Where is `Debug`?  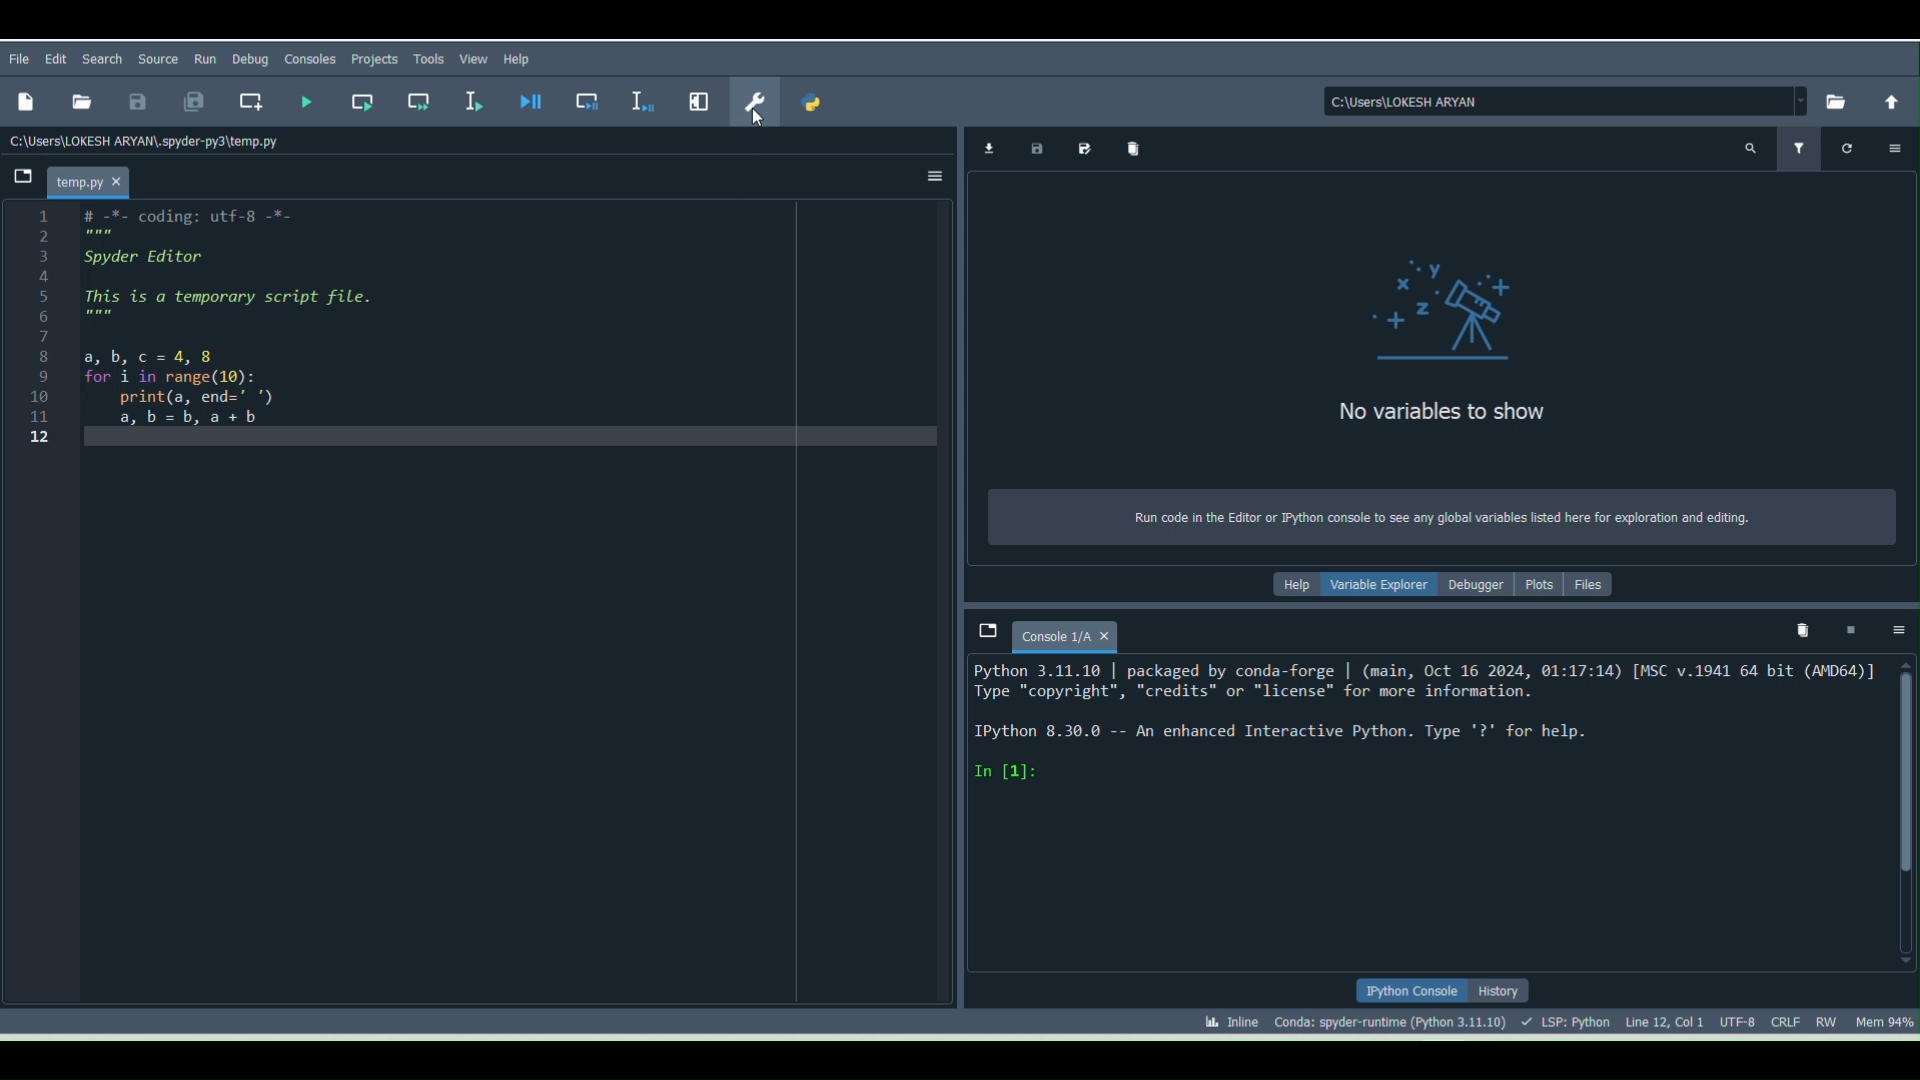 Debug is located at coordinates (250, 59).